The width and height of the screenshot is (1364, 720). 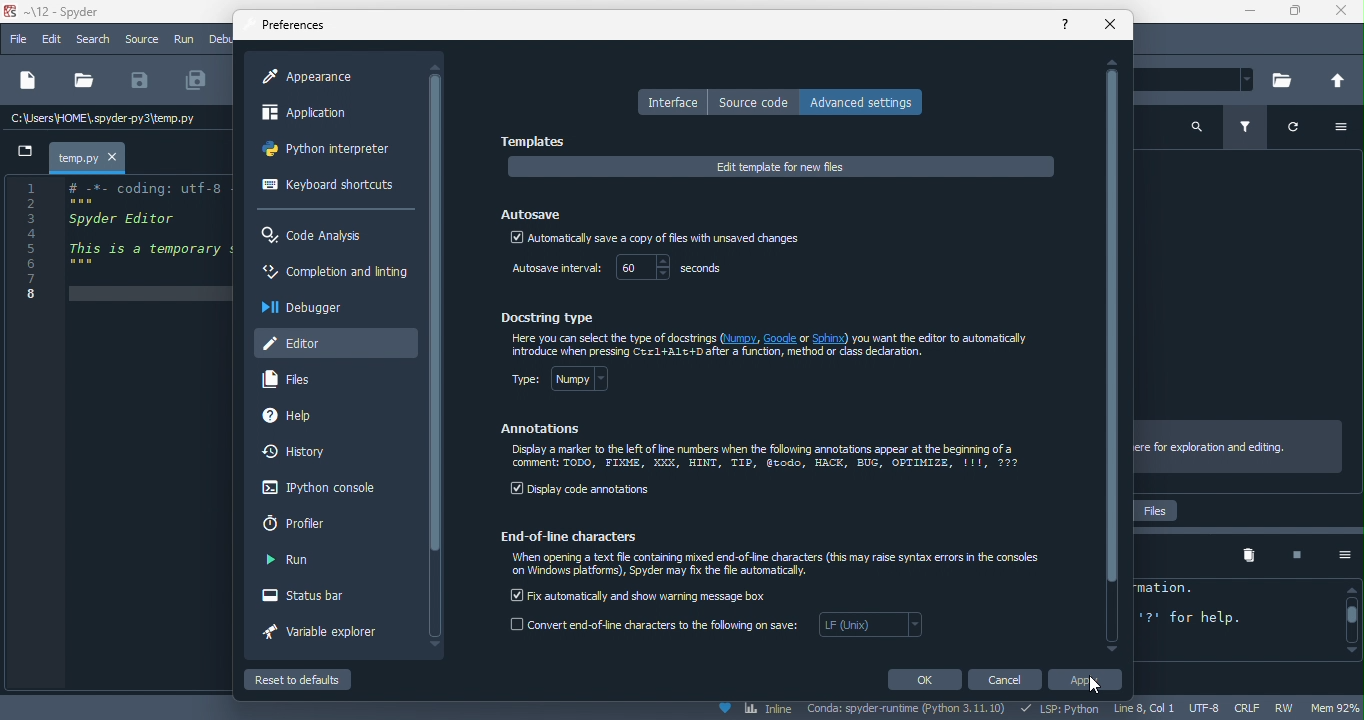 I want to click on fix automatically and show warming message box, so click(x=641, y=594).